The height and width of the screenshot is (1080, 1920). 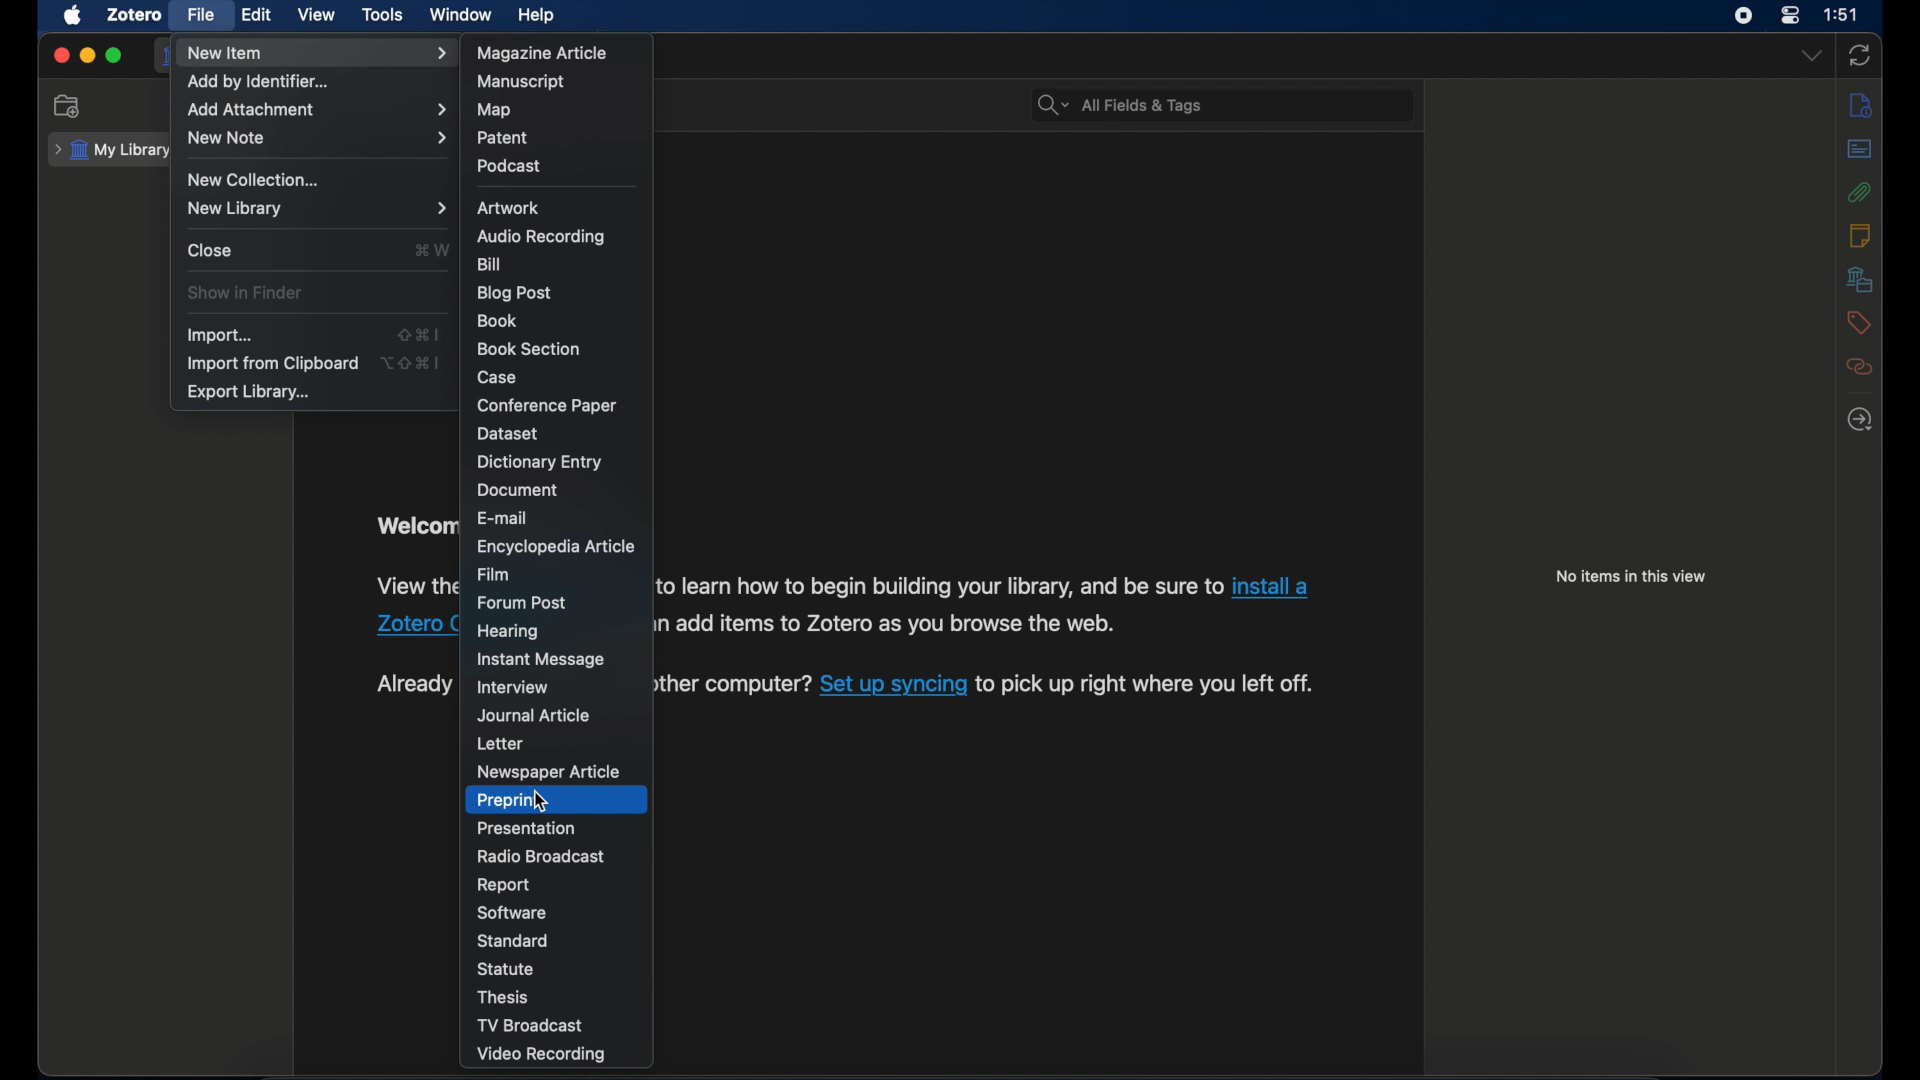 I want to click on zotero, so click(x=134, y=15).